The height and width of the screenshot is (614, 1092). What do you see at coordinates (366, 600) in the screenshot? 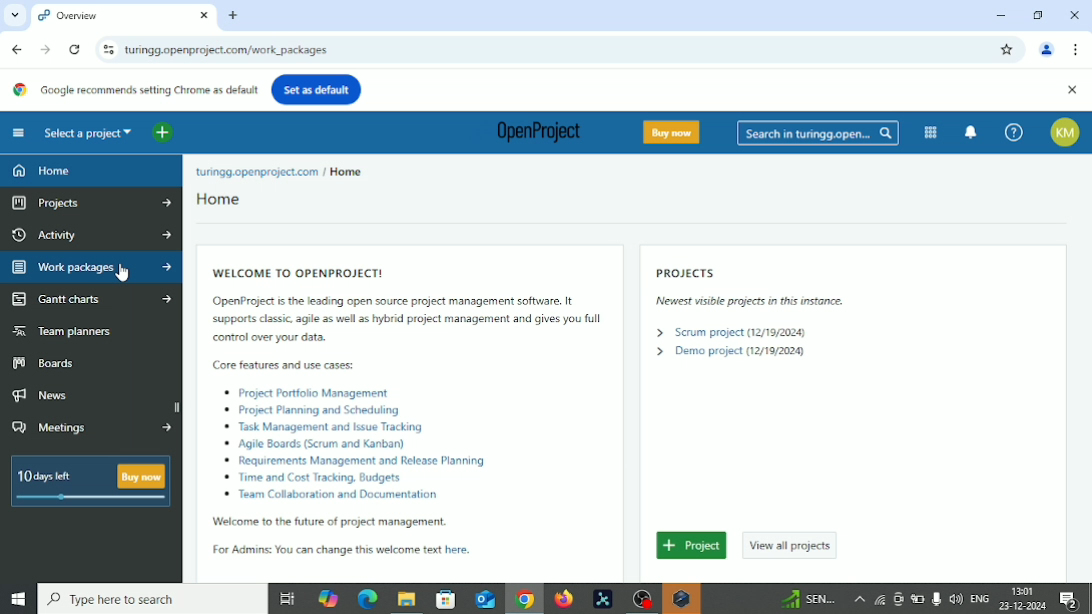
I see `Microsoft edge` at bounding box center [366, 600].